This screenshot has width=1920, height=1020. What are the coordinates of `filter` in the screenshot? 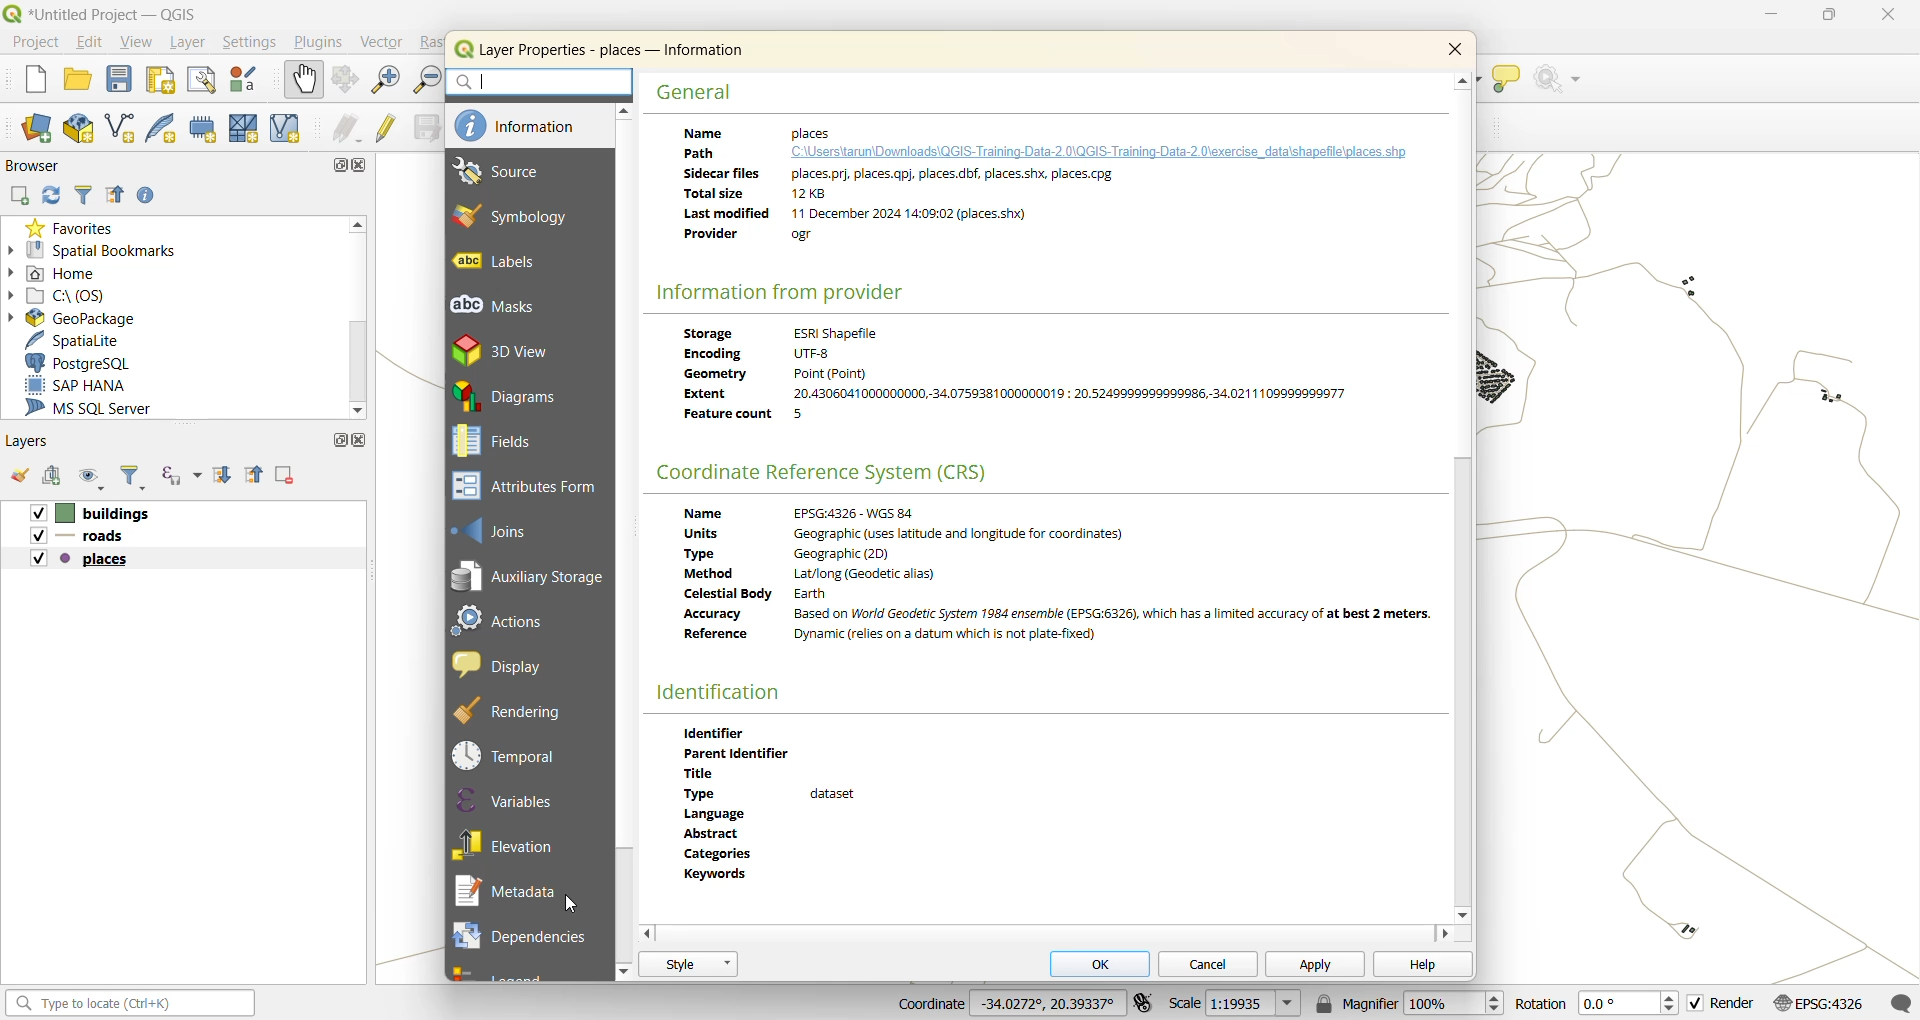 It's located at (85, 193).